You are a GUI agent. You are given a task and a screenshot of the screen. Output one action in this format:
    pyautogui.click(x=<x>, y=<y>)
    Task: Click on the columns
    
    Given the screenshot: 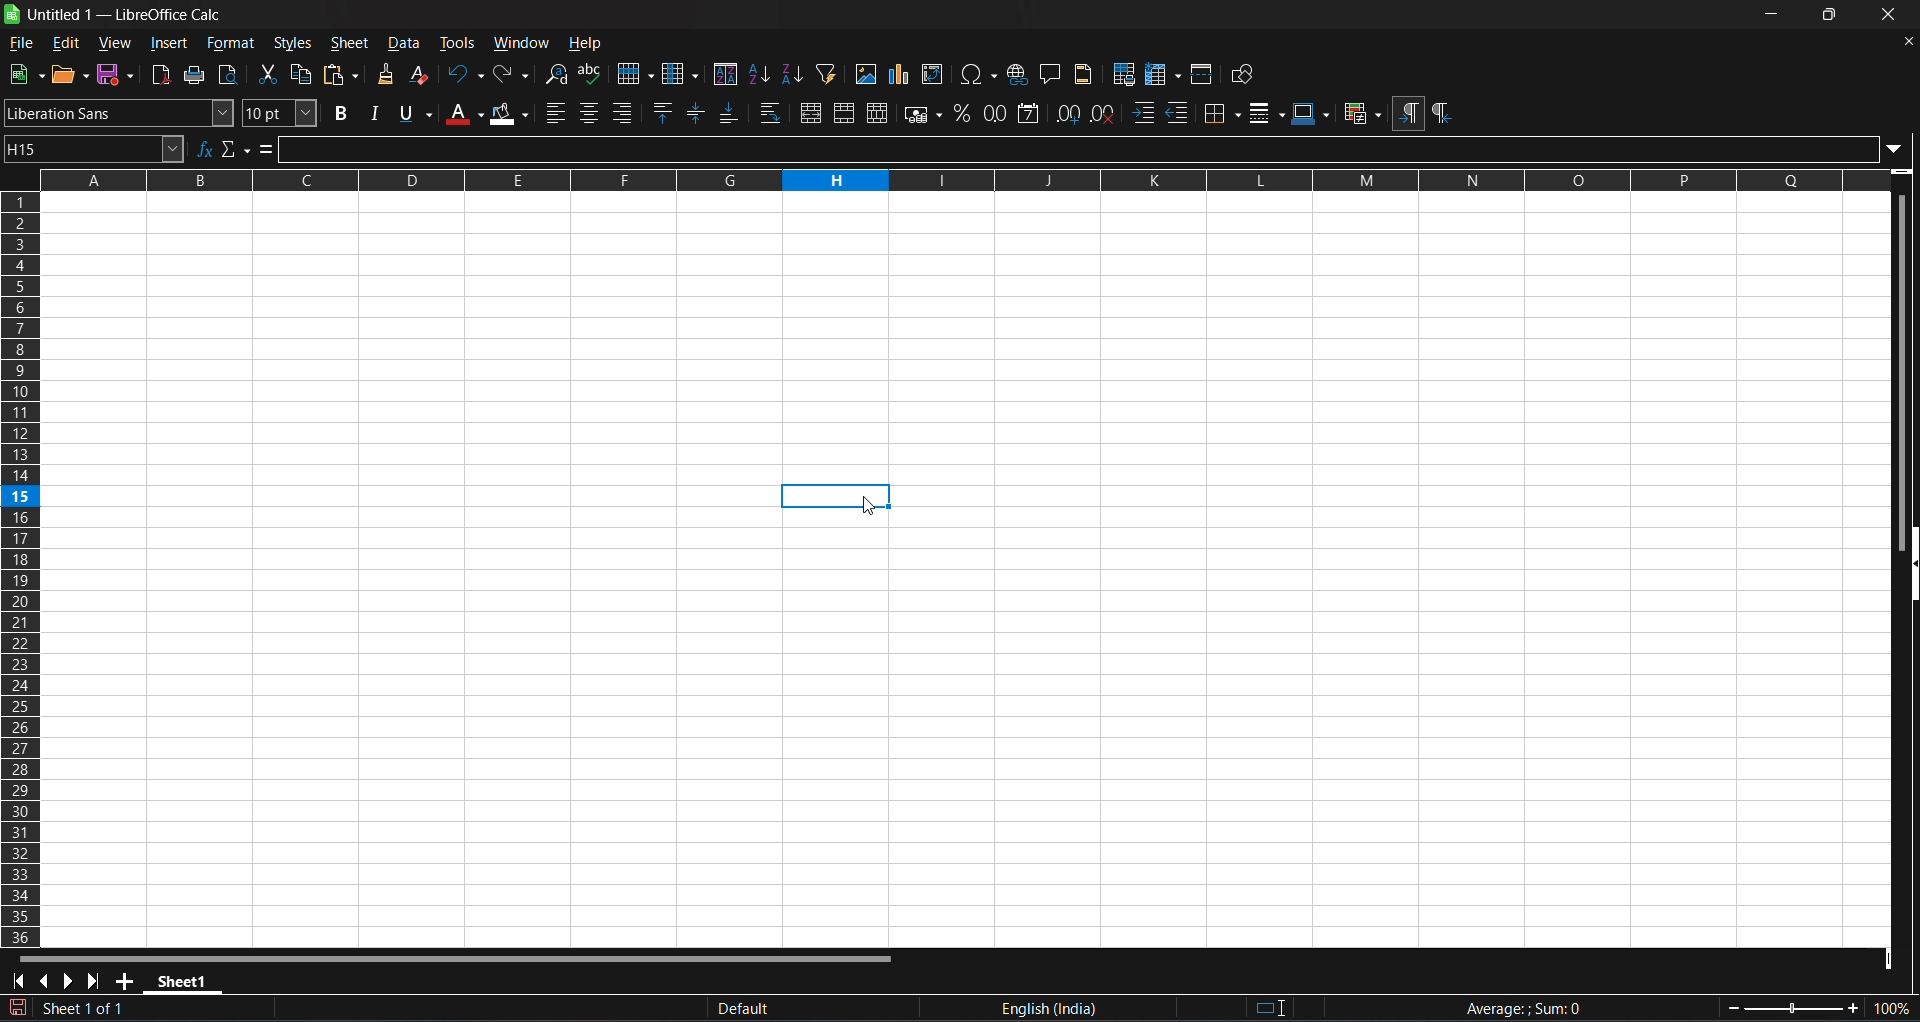 What is the action you would take?
    pyautogui.click(x=23, y=579)
    